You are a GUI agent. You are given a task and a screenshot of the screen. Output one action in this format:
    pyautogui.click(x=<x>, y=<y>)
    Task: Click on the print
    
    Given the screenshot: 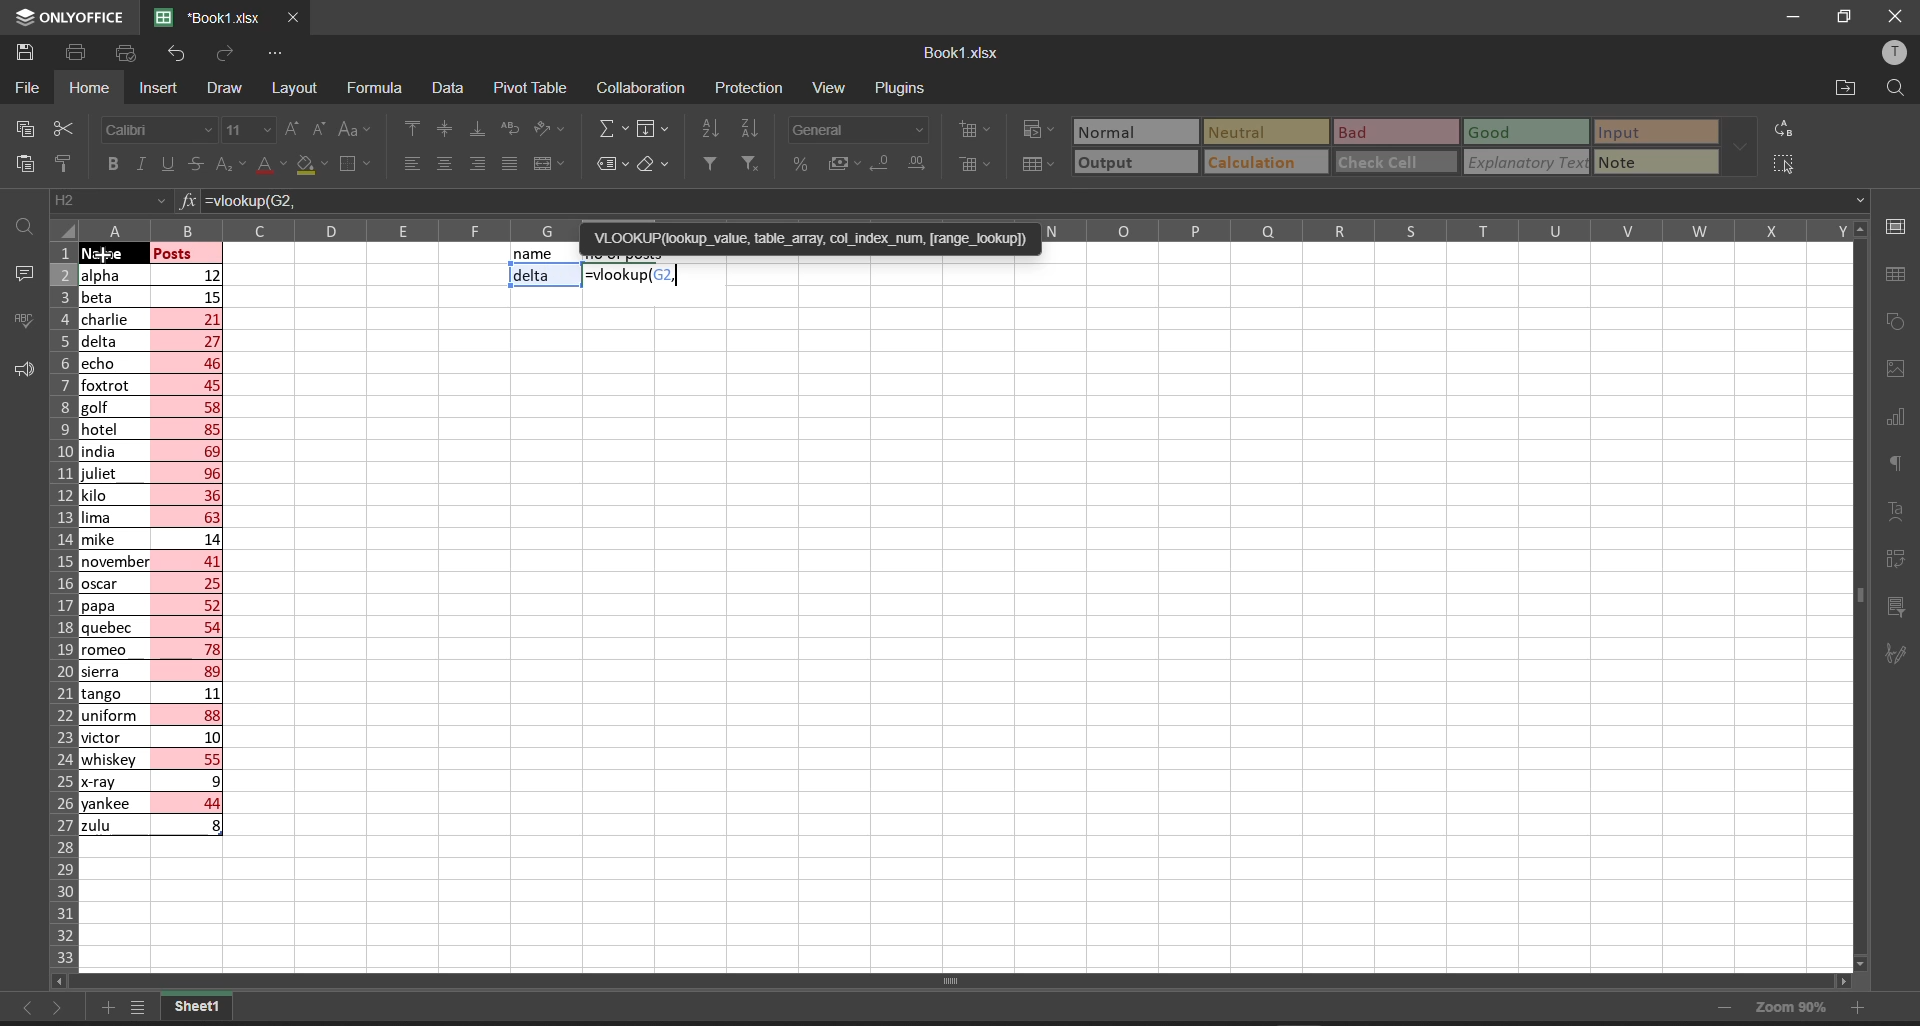 What is the action you would take?
    pyautogui.click(x=77, y=54)
    